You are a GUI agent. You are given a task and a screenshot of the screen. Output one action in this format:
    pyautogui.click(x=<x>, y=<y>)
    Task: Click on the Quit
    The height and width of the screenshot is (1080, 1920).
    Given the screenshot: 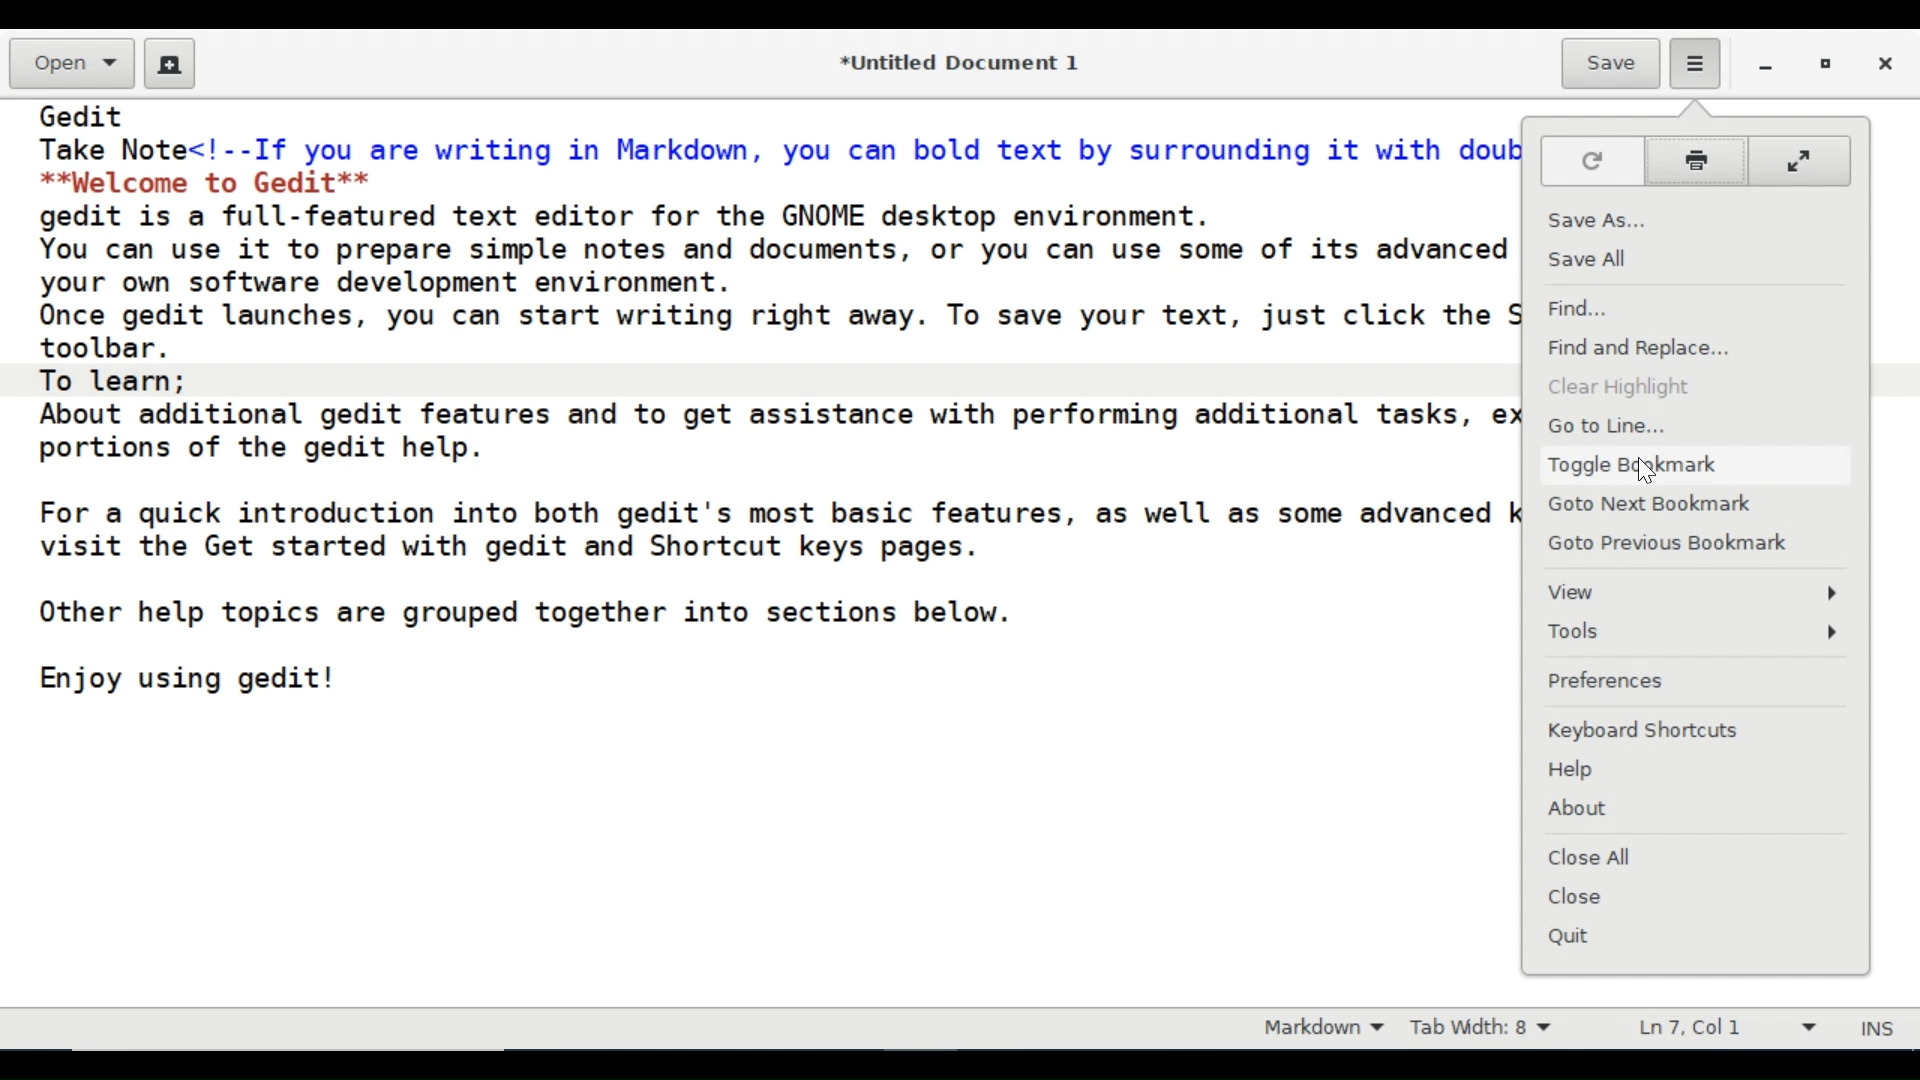 What is the action you would take?
    pyautogui.click(x=1574, y=937)
    